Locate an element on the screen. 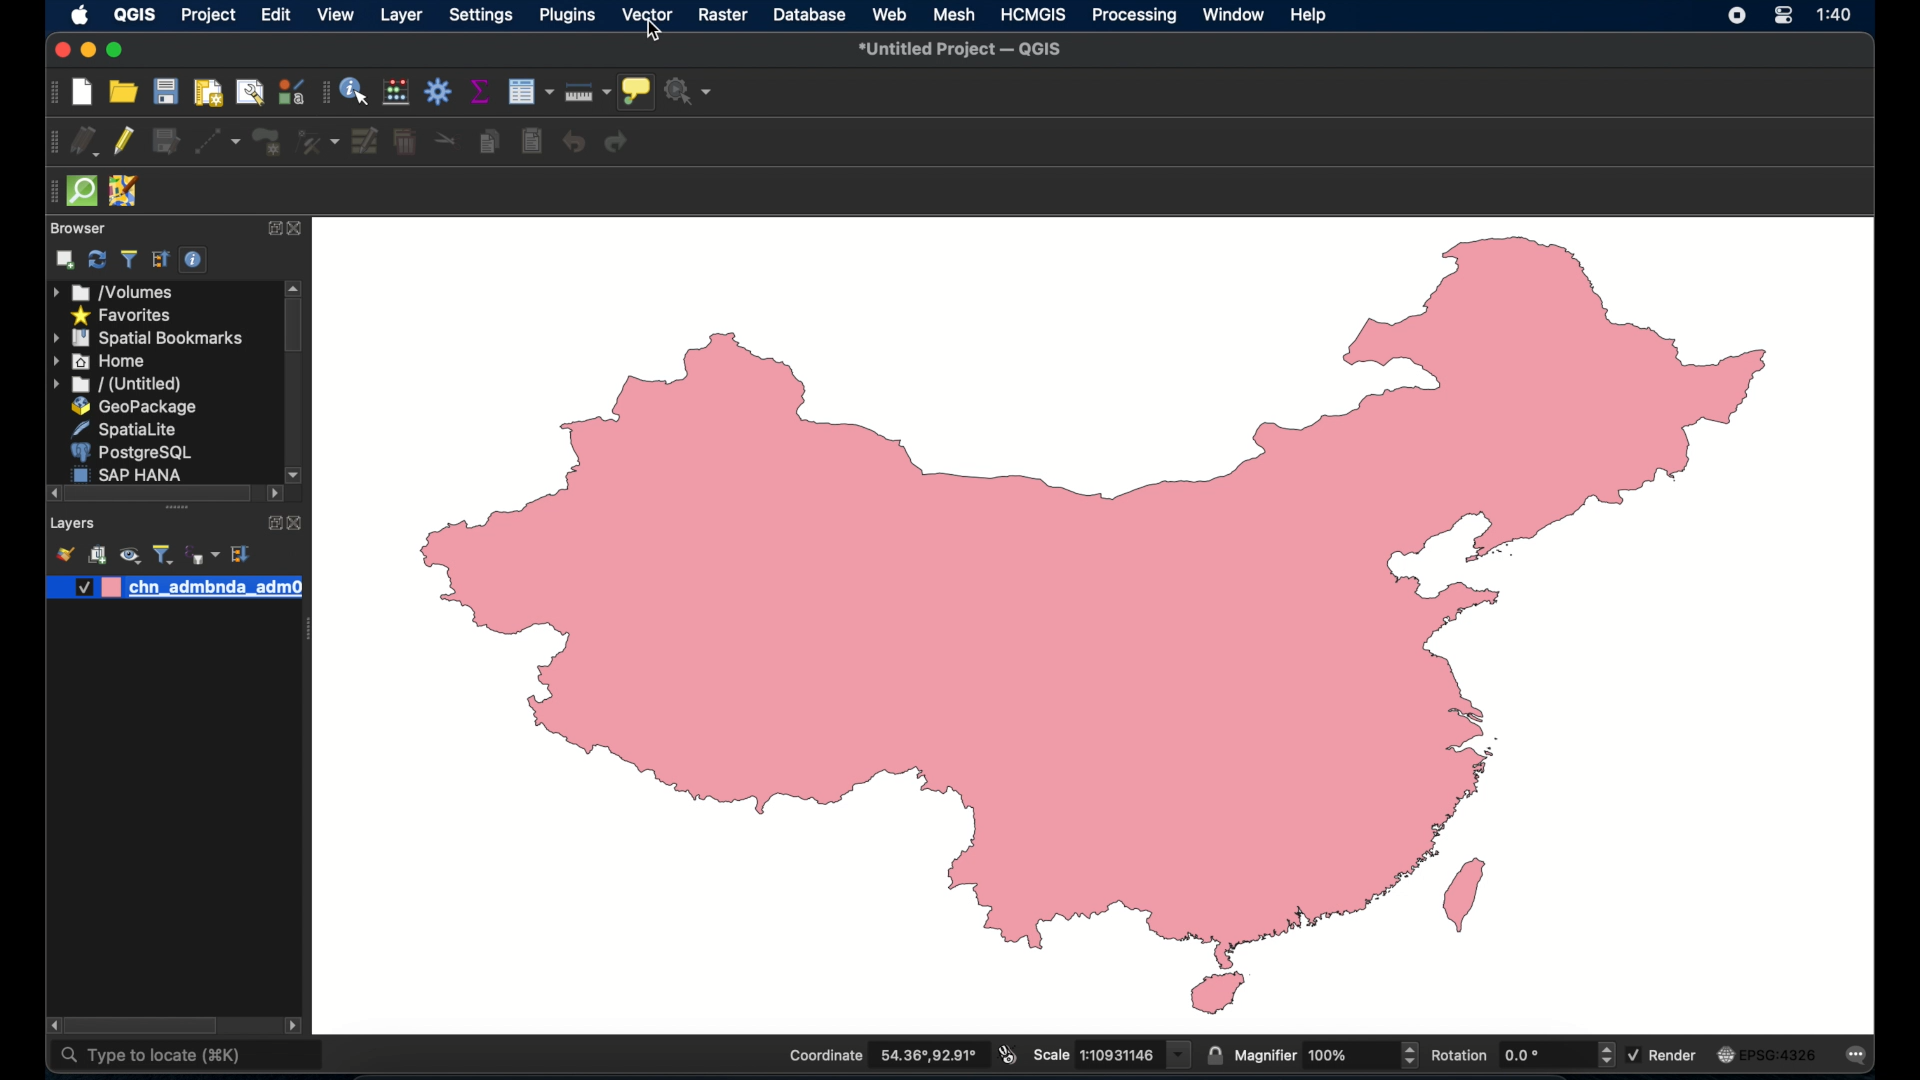  open field calculator is located at coordinates (396, 91).